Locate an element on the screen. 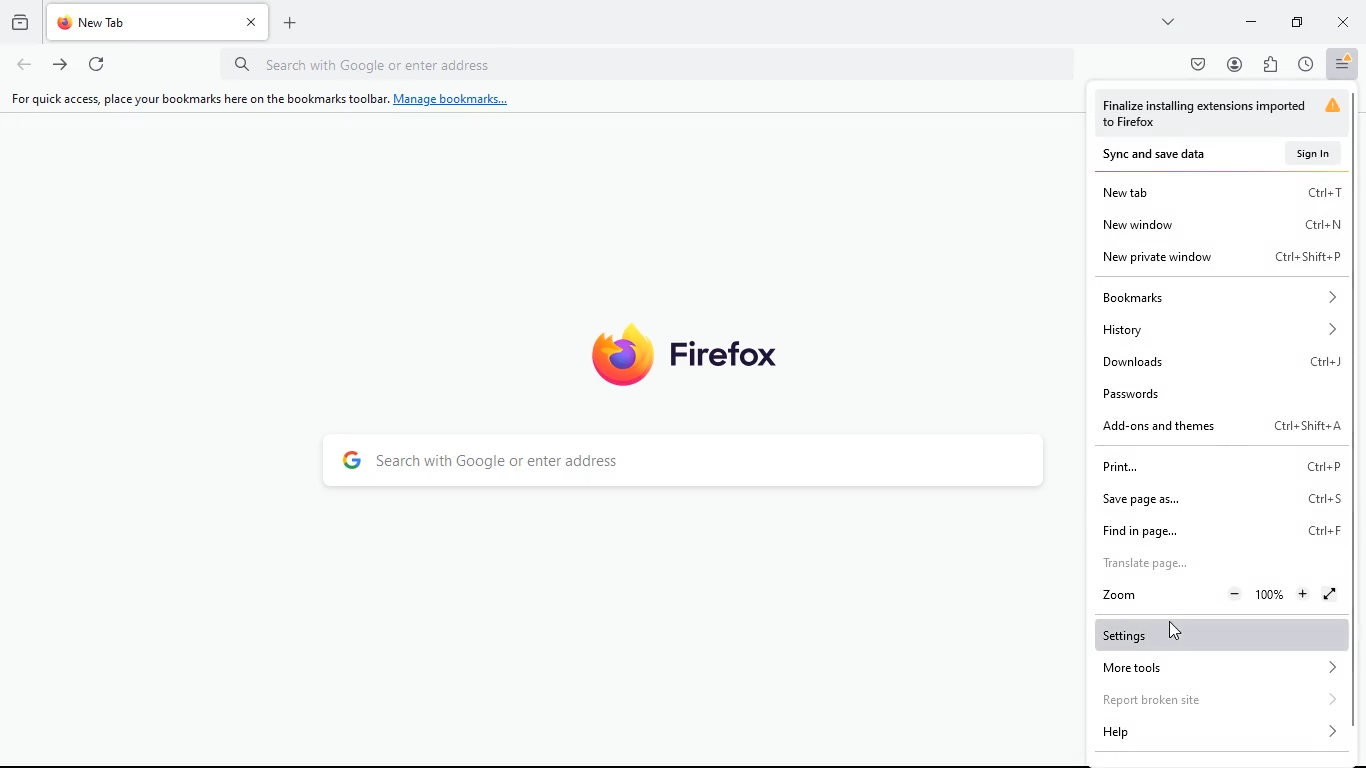  firefox is located at coordinates (697, 351).